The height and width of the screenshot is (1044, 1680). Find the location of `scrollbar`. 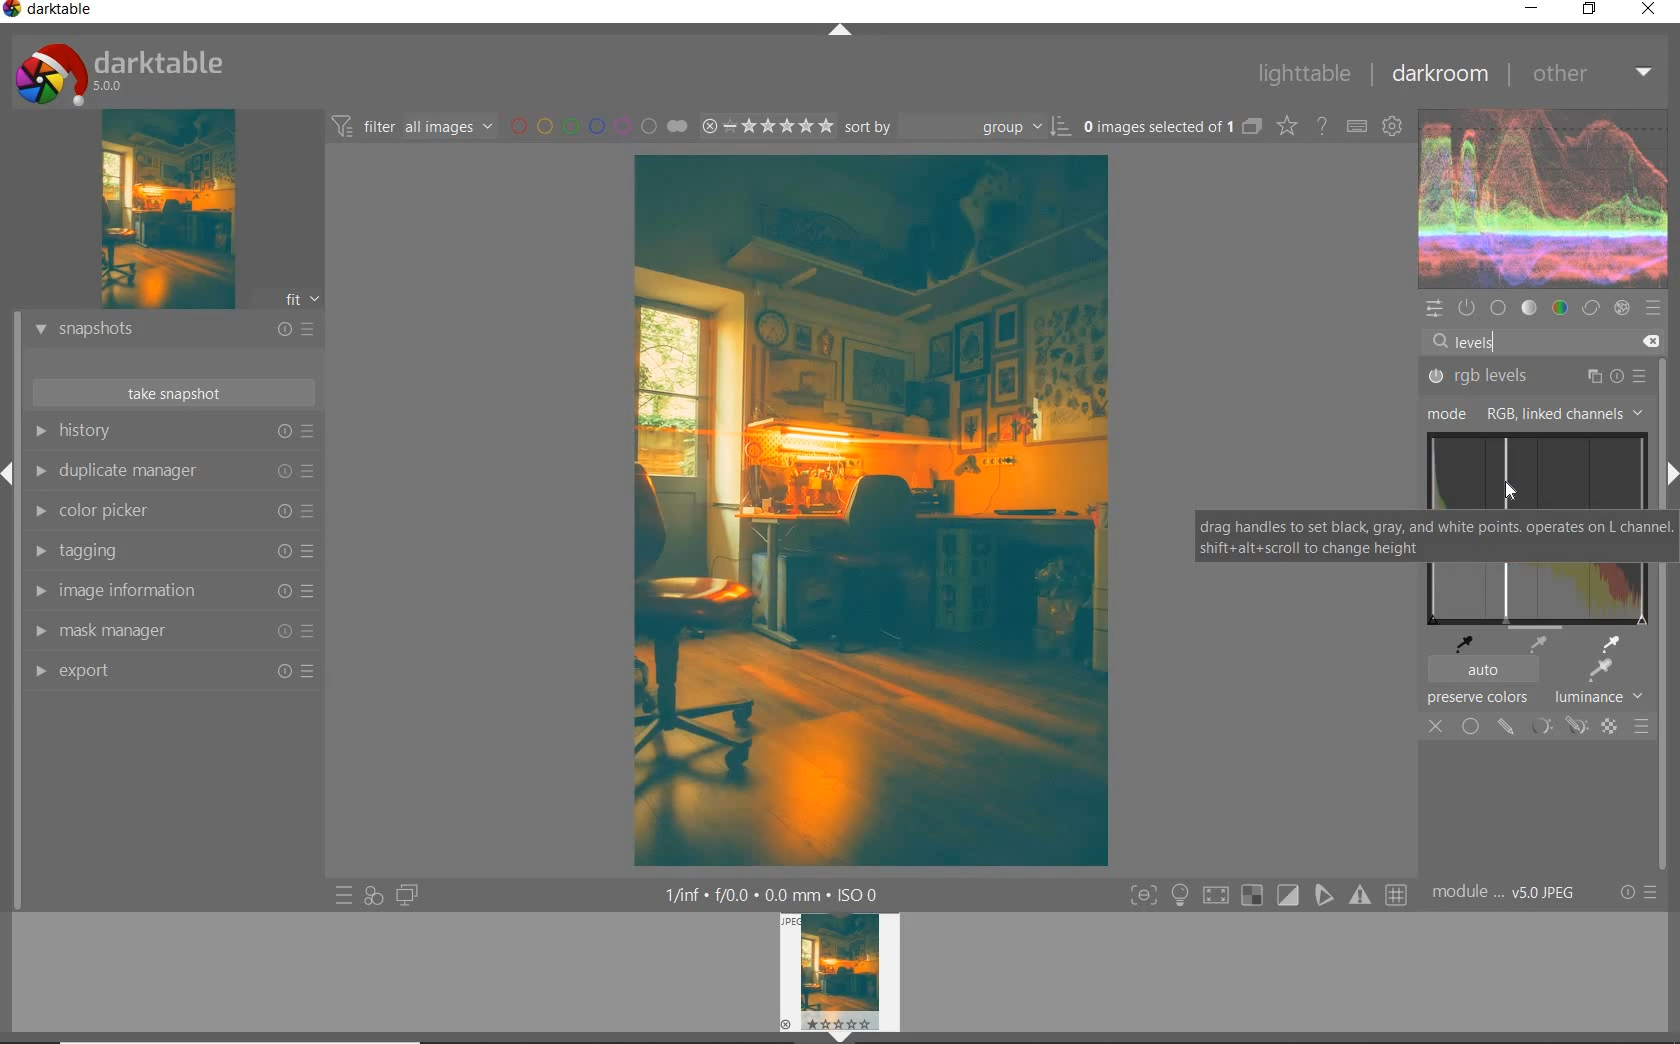

scrollbar is located at coordinates (1662, 542).